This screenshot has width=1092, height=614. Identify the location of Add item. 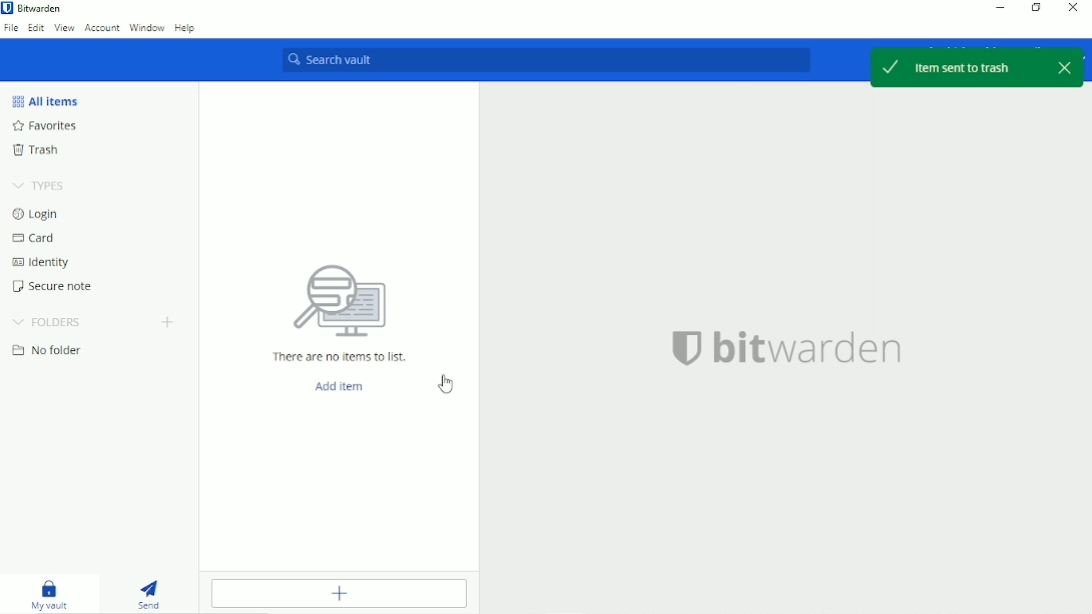
(339, 595).